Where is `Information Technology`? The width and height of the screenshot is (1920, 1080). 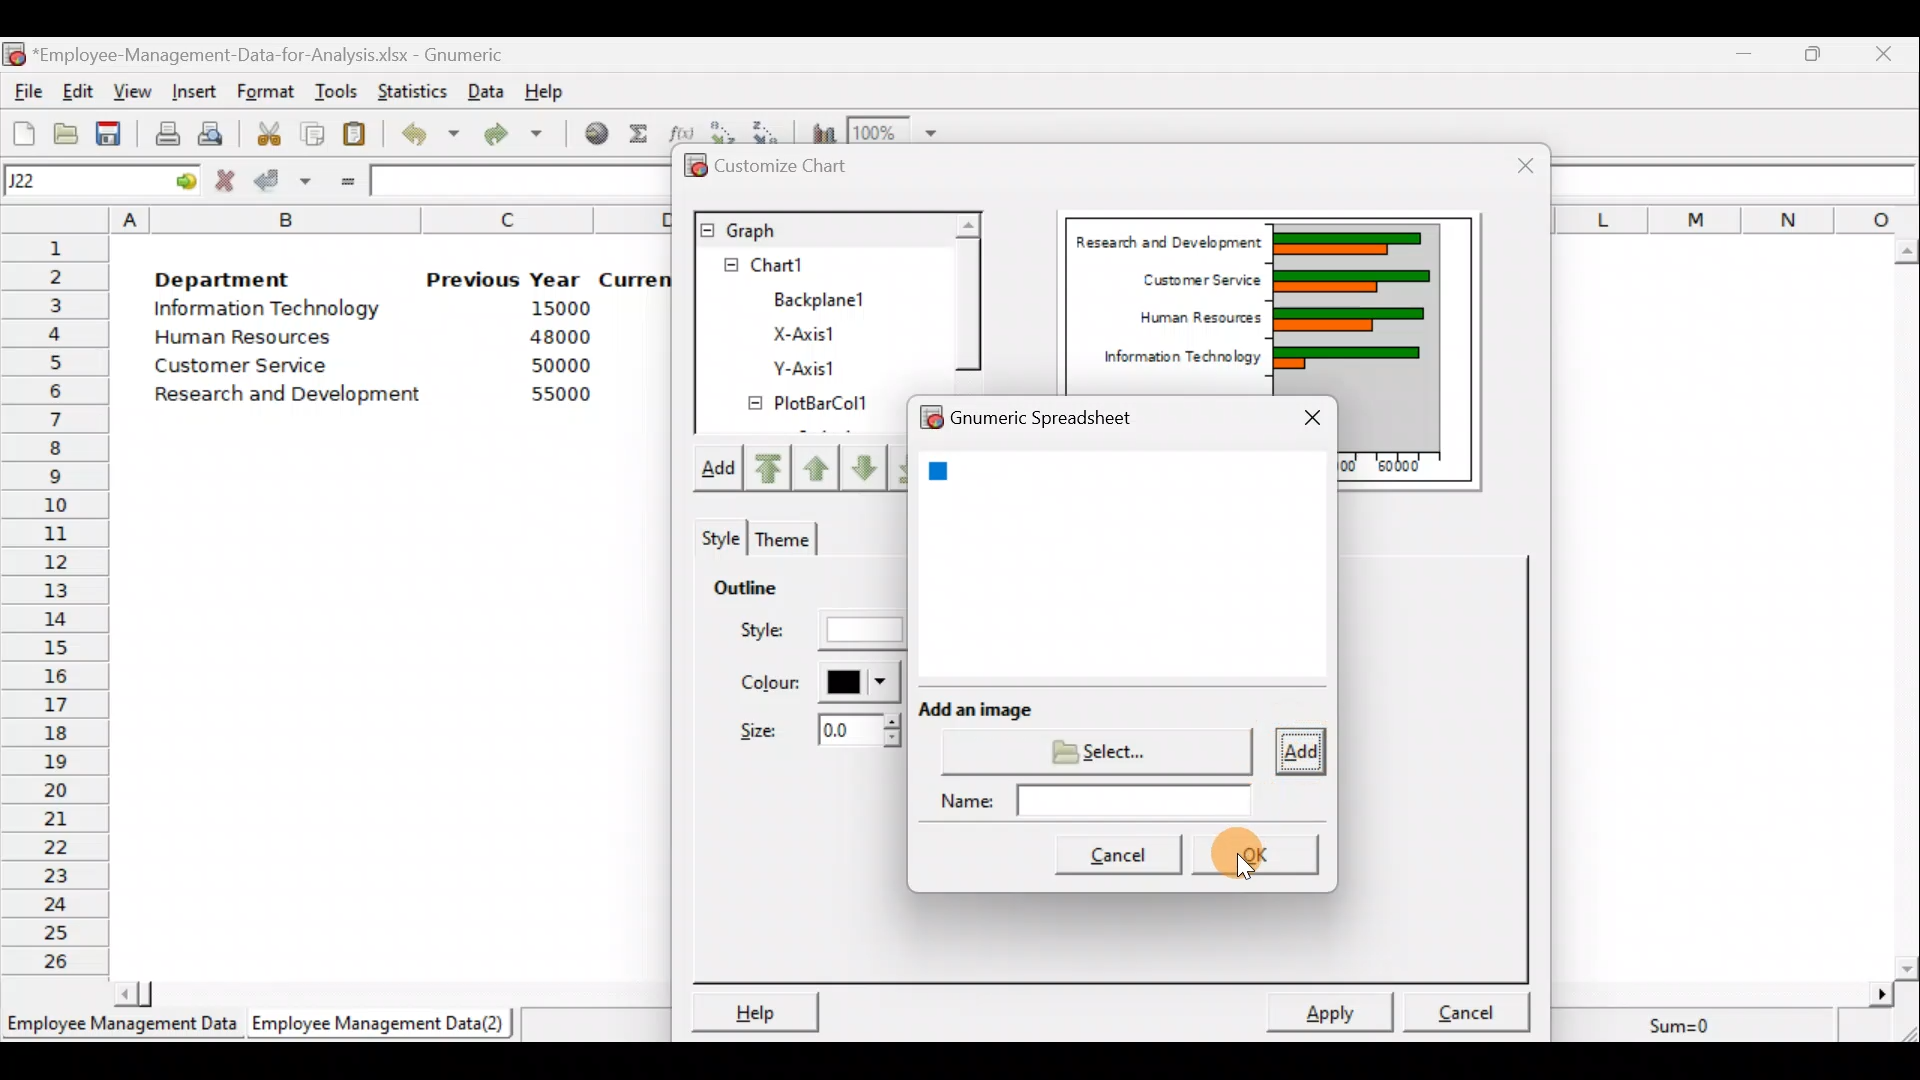 Information Technology is located at coordinates (1175, 363).